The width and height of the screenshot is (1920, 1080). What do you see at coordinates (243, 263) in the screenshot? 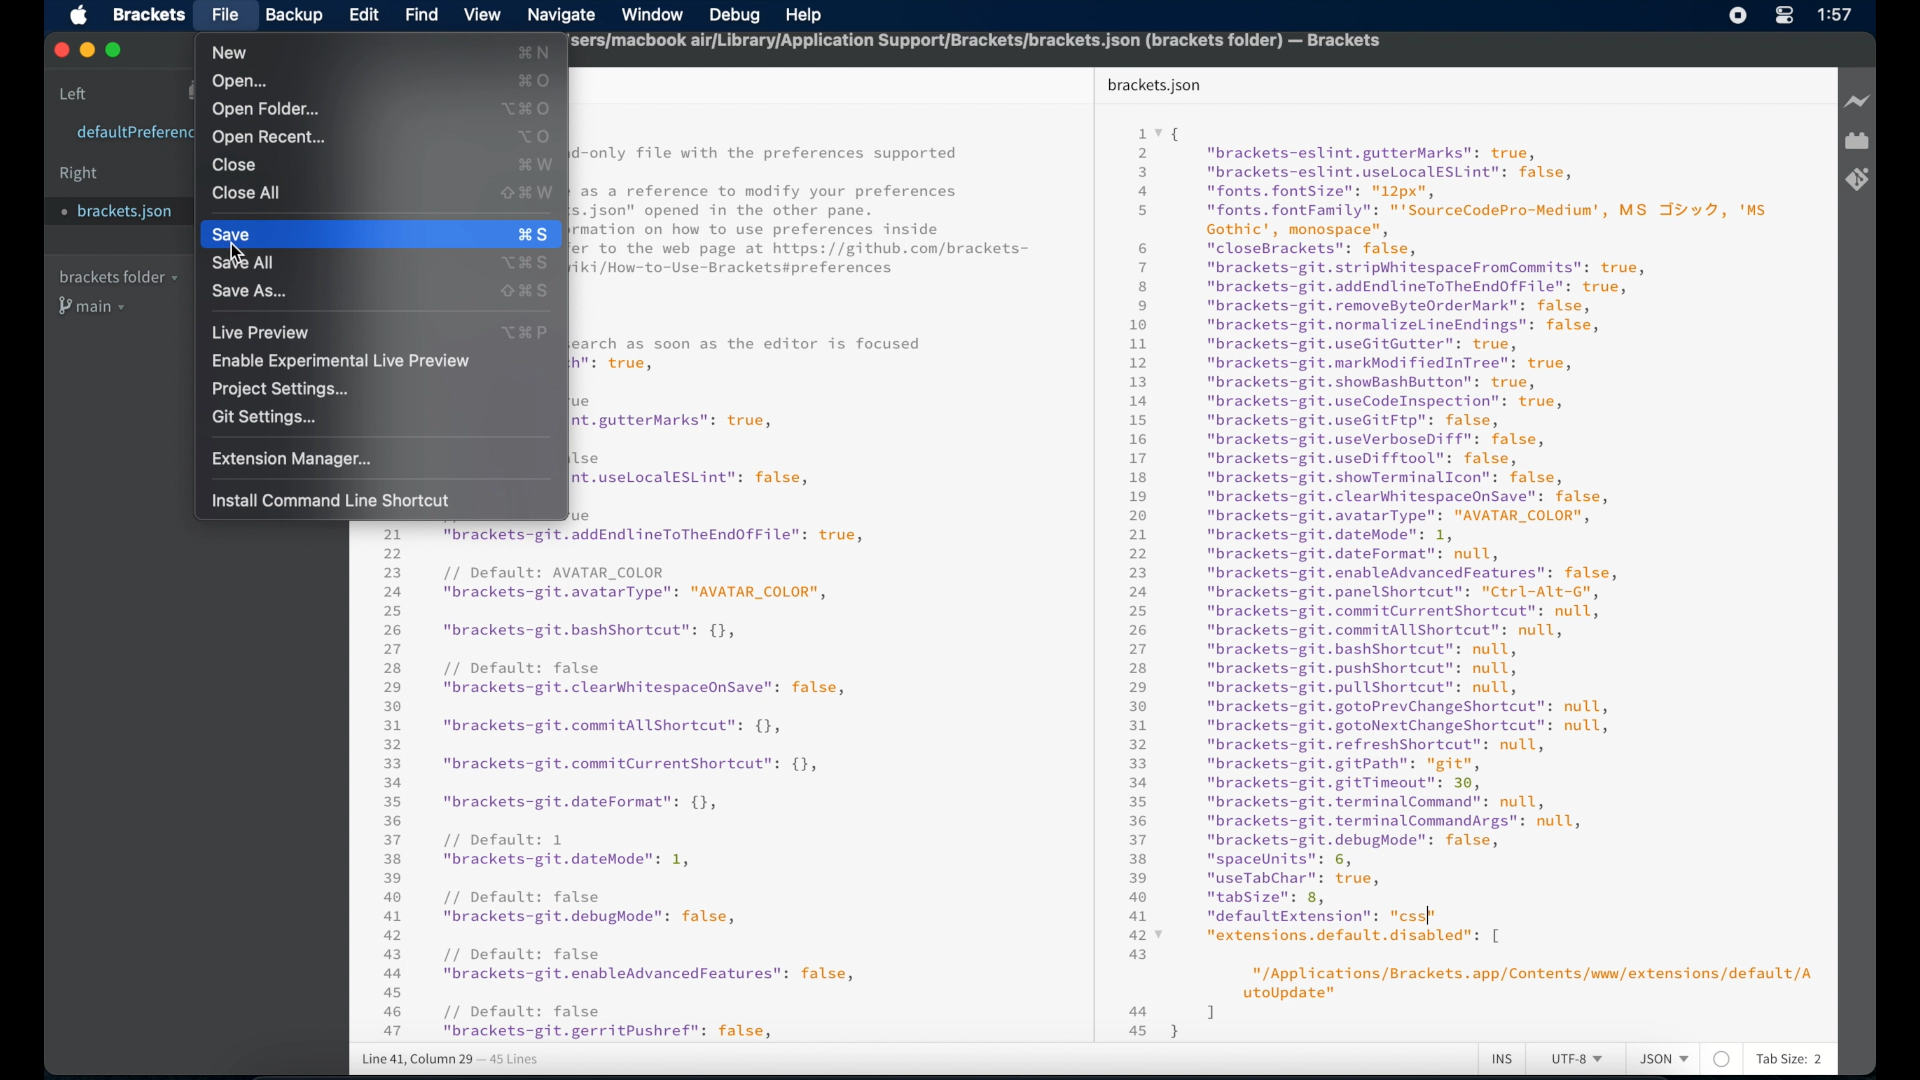
I see `save all` at bounding box center [243, 263].